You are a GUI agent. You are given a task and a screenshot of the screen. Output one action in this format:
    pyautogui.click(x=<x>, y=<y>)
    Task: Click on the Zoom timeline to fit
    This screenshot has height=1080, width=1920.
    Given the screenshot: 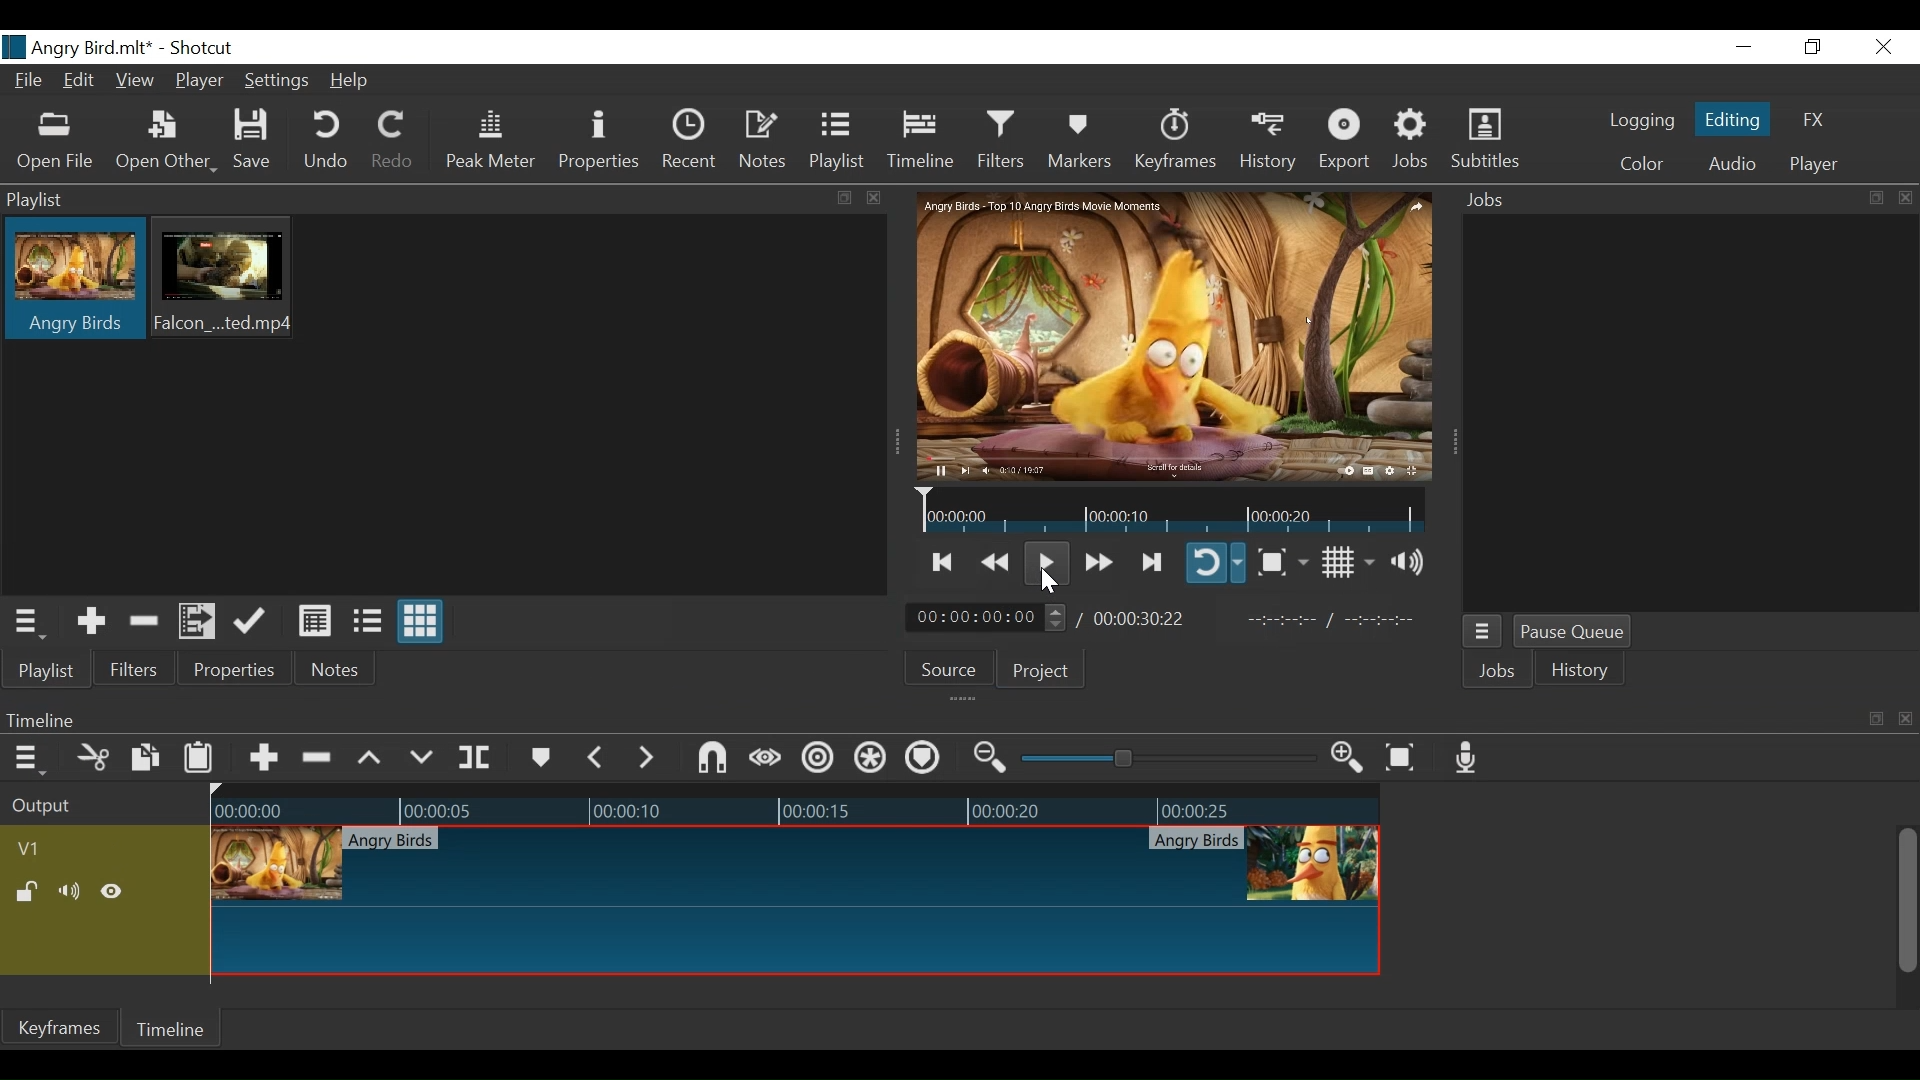 What is the action you would take?
    pyautogui.click(x=1401, y=760)
    